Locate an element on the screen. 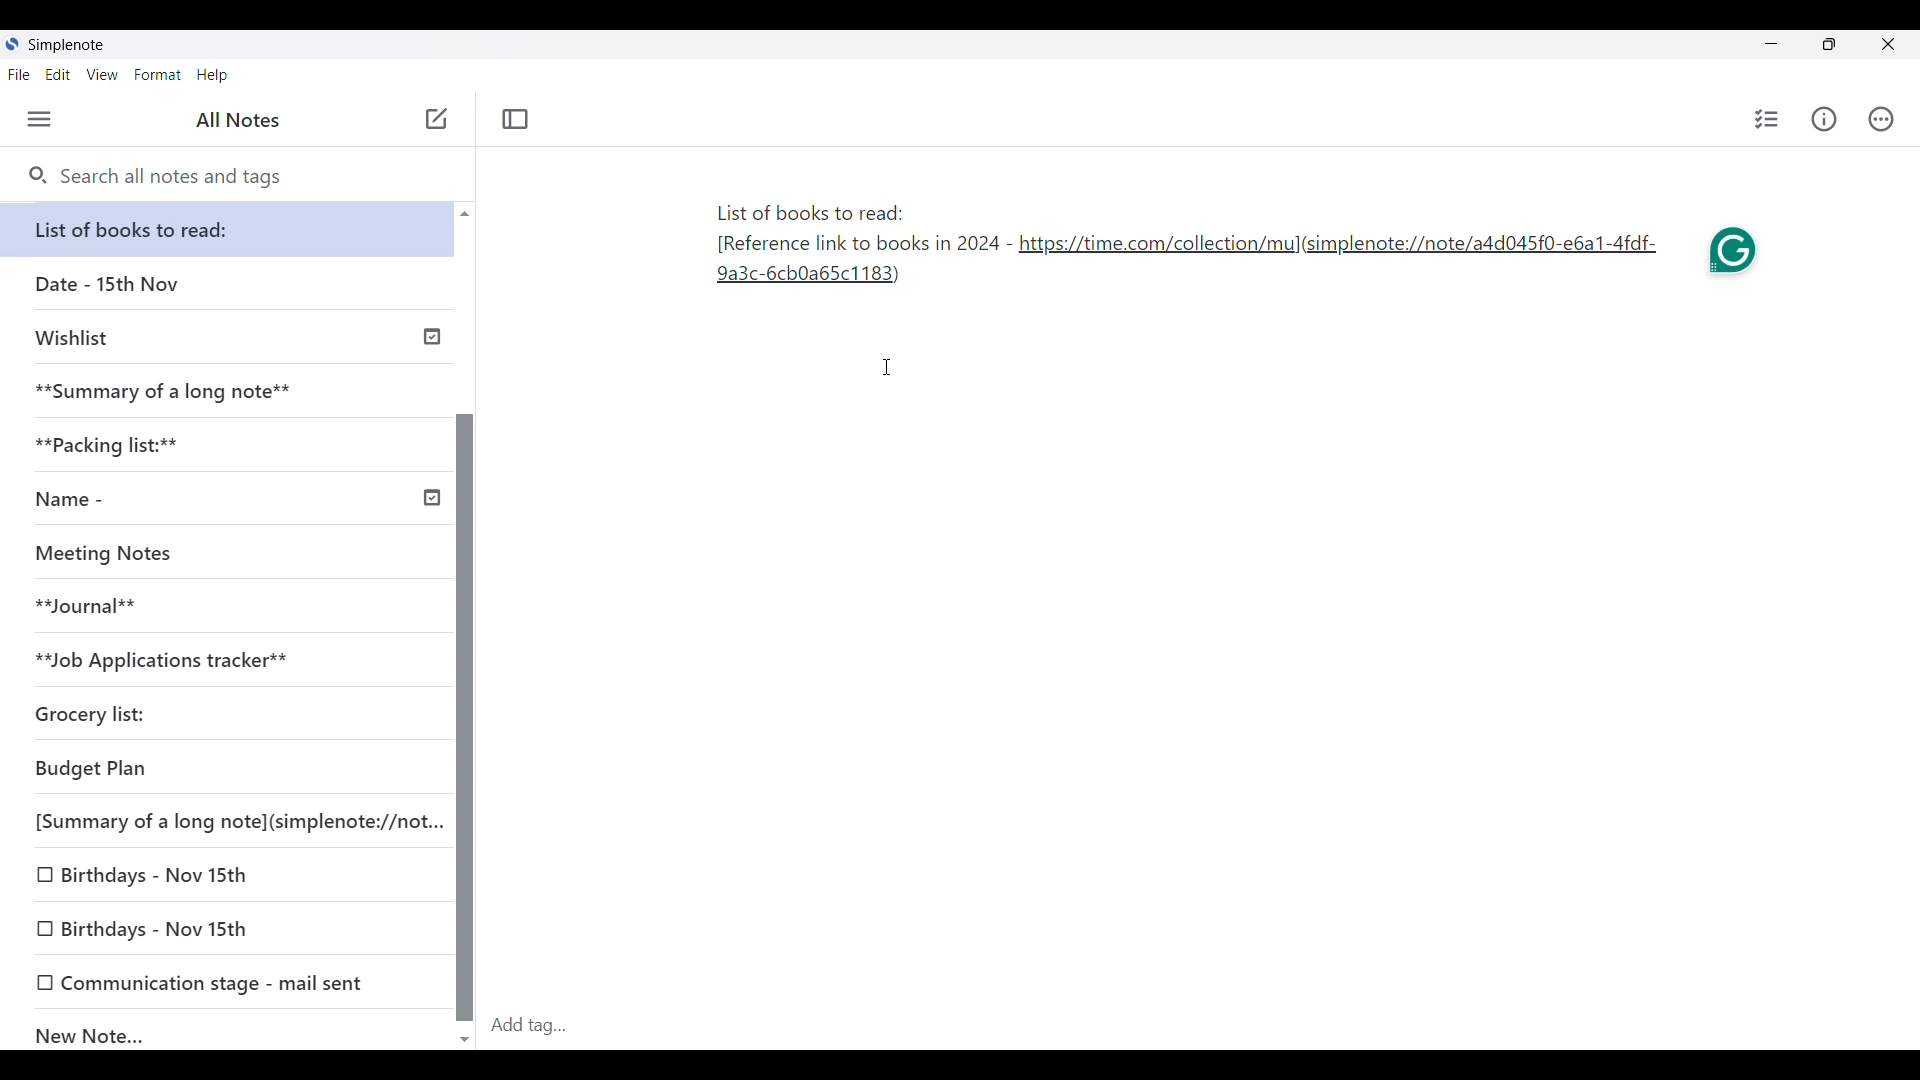 This screenshot has height=1080, width=1920. Menu is located at coordinates (40, 120).